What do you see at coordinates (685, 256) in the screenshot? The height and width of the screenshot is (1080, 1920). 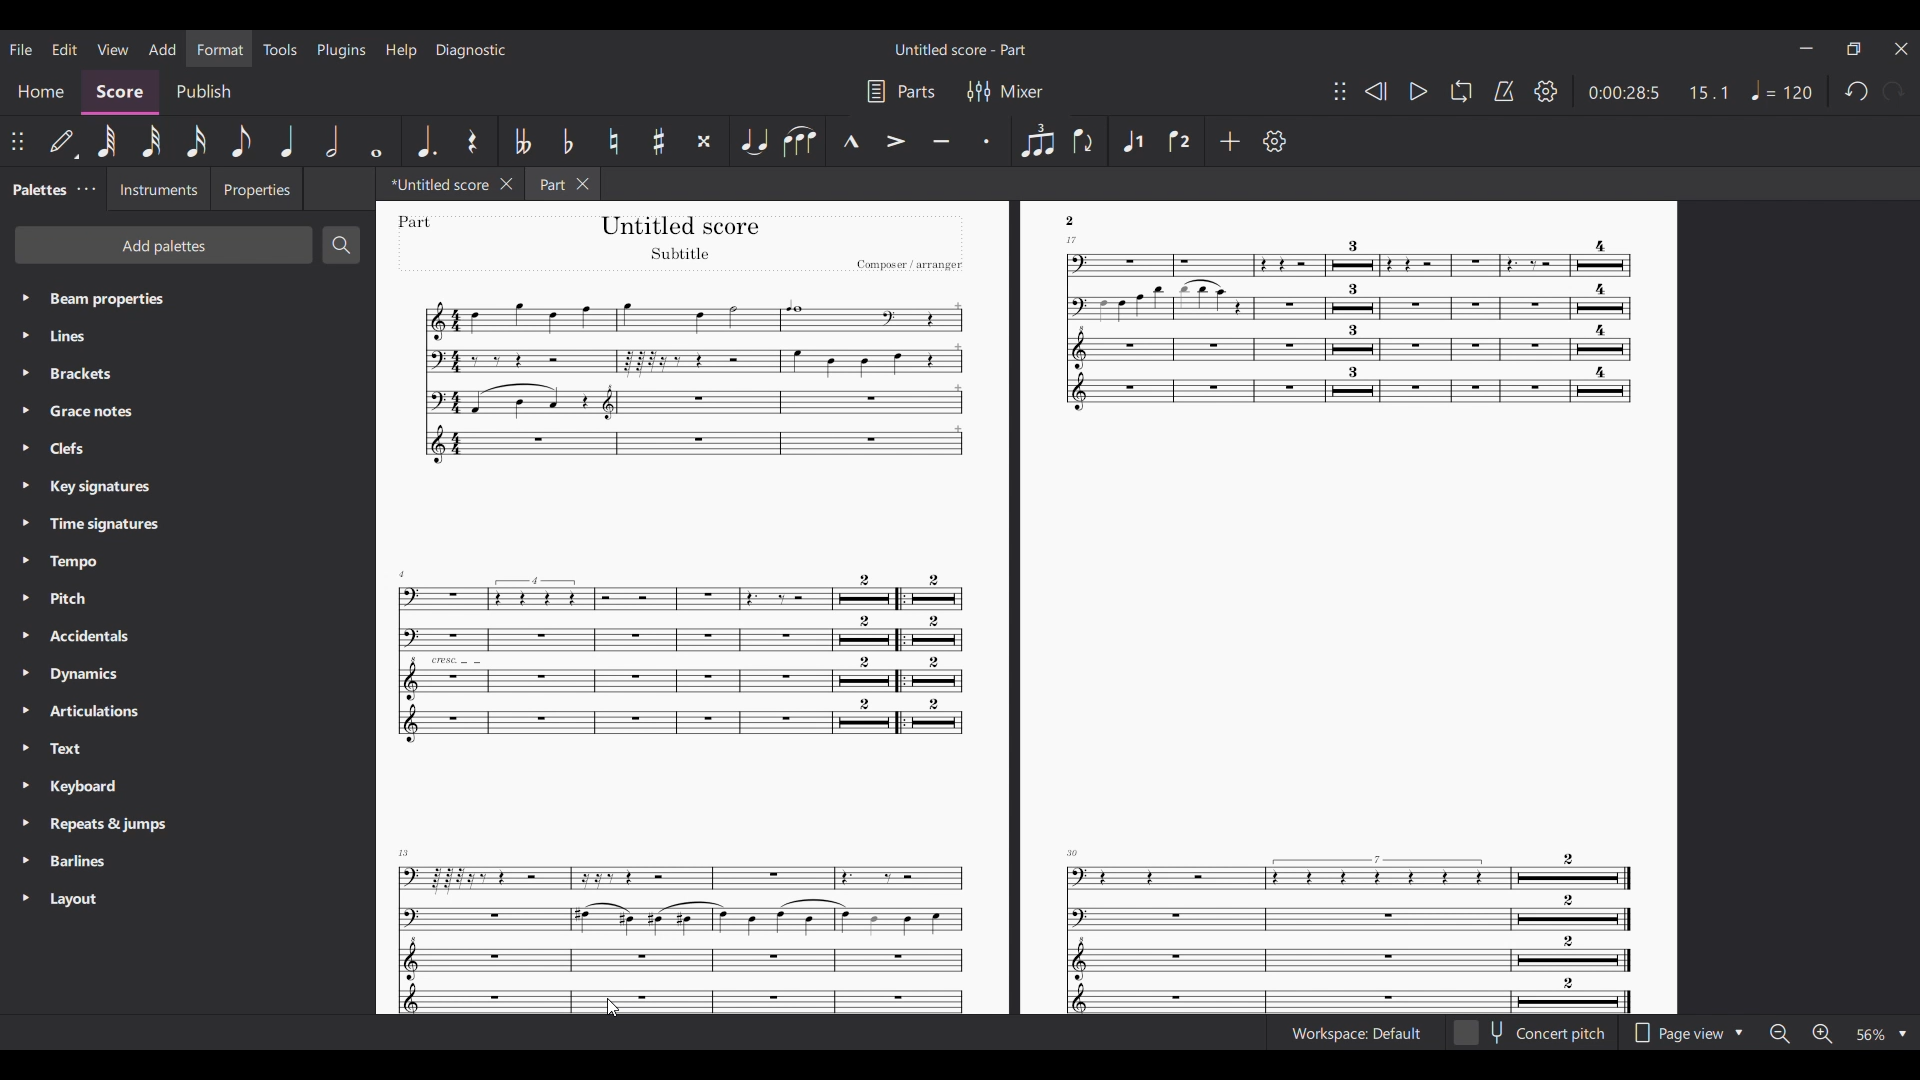 I see `` at bounding box center [685, 256].